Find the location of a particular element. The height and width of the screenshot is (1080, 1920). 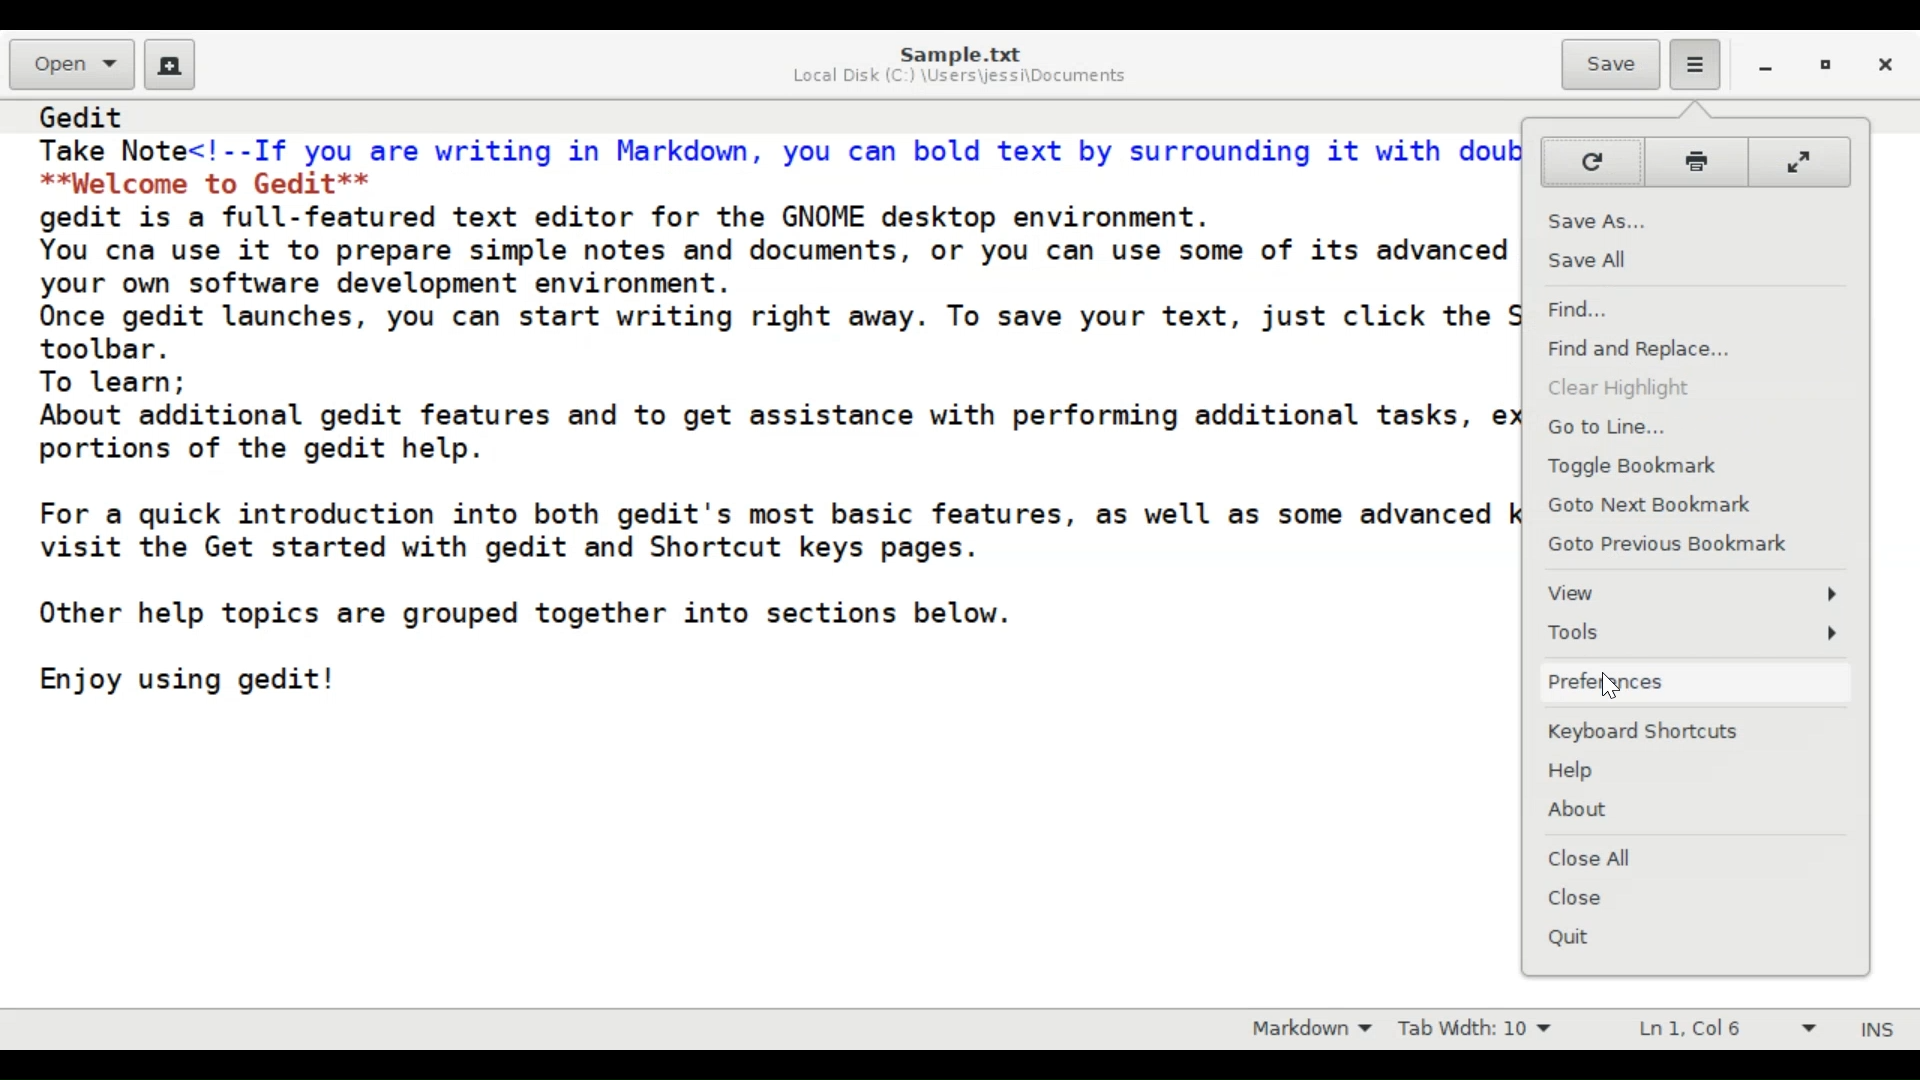

Save is located at coordinates (1610, 66).